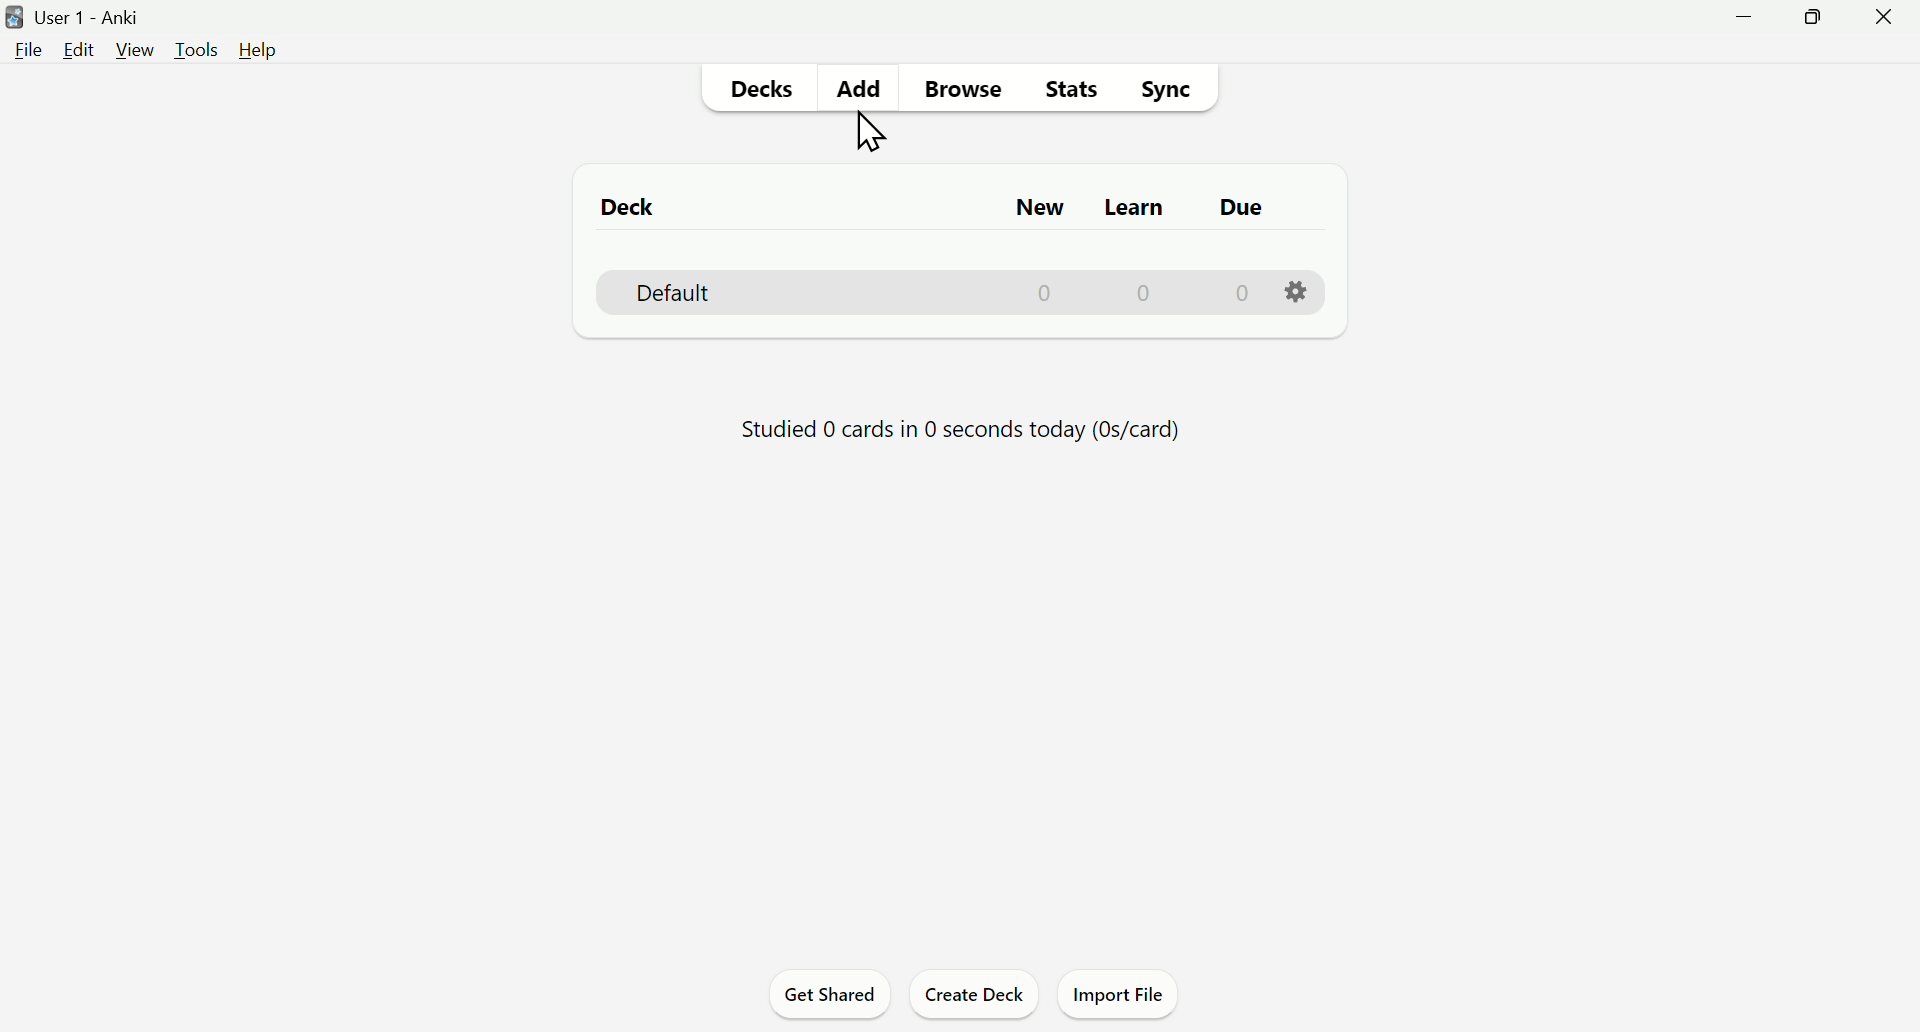  Describe the element at coordinates (1137, 209) in the screenshot. I see `Learn` at that location.